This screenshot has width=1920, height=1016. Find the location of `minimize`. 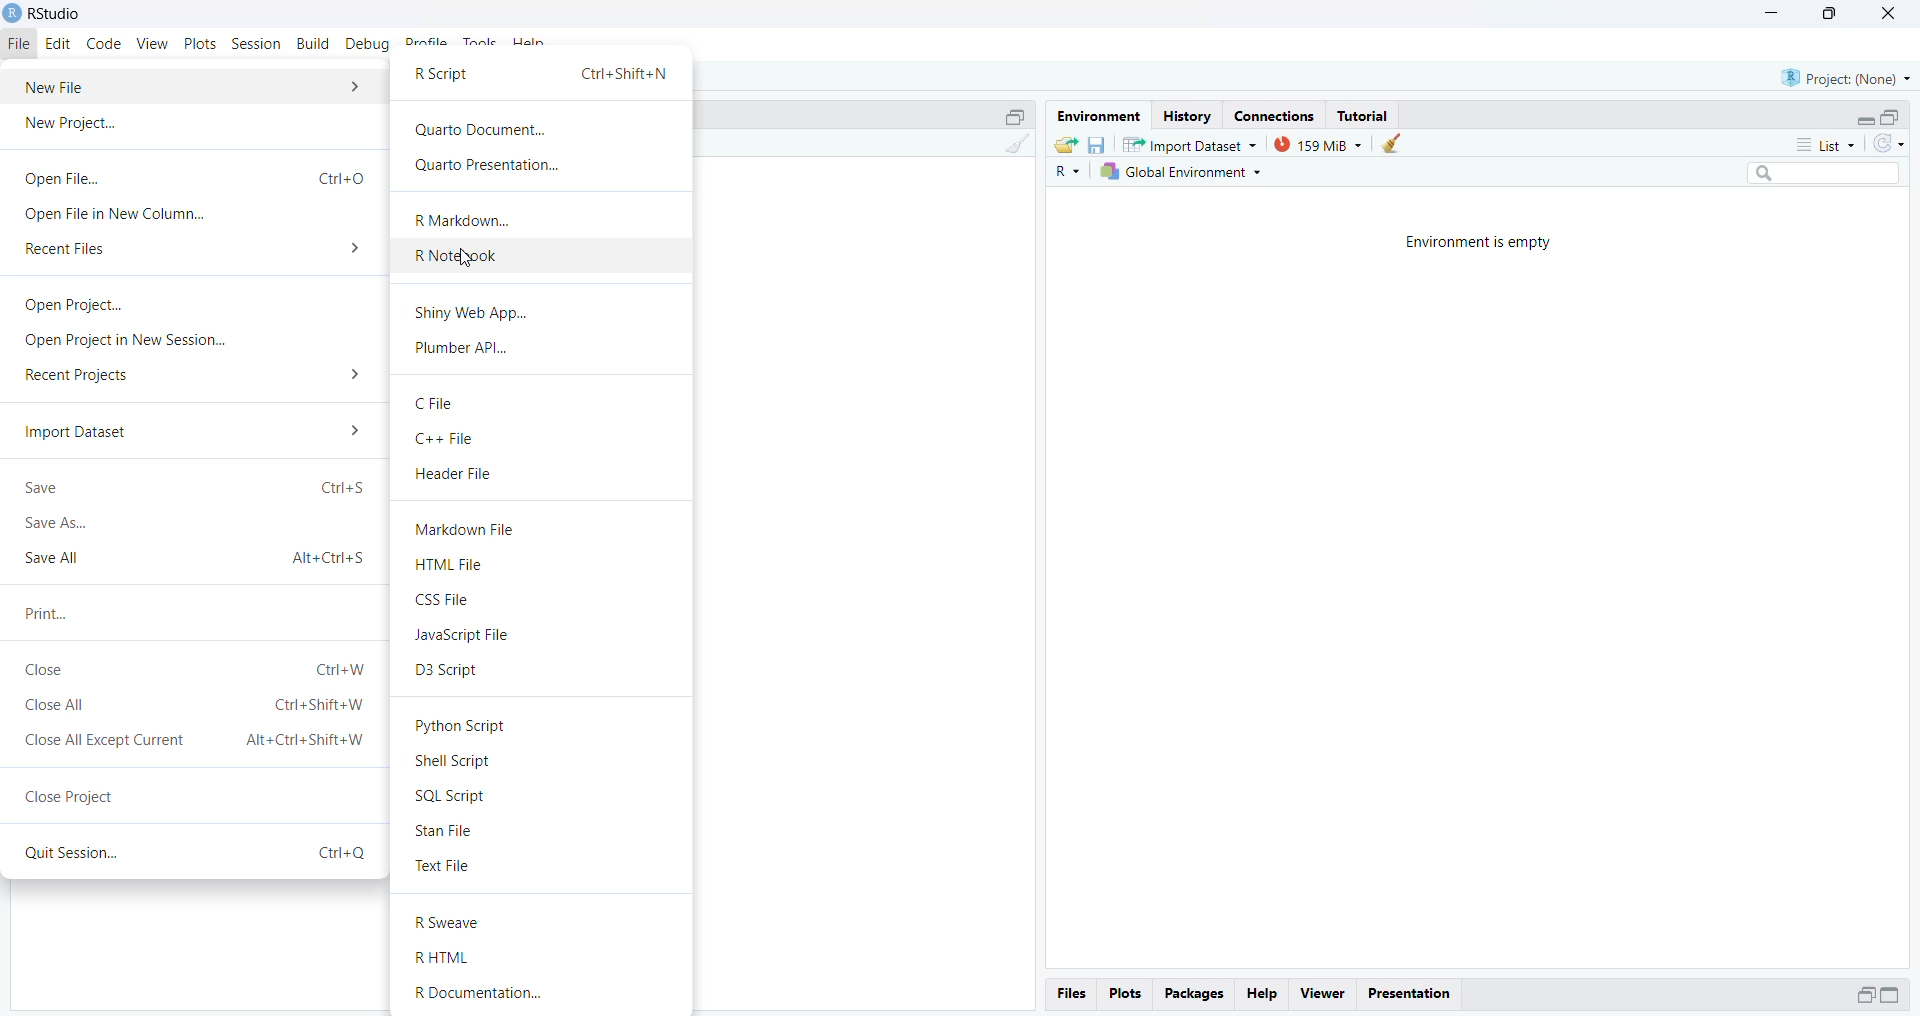

minimize is located at coordinates (1772, 15).